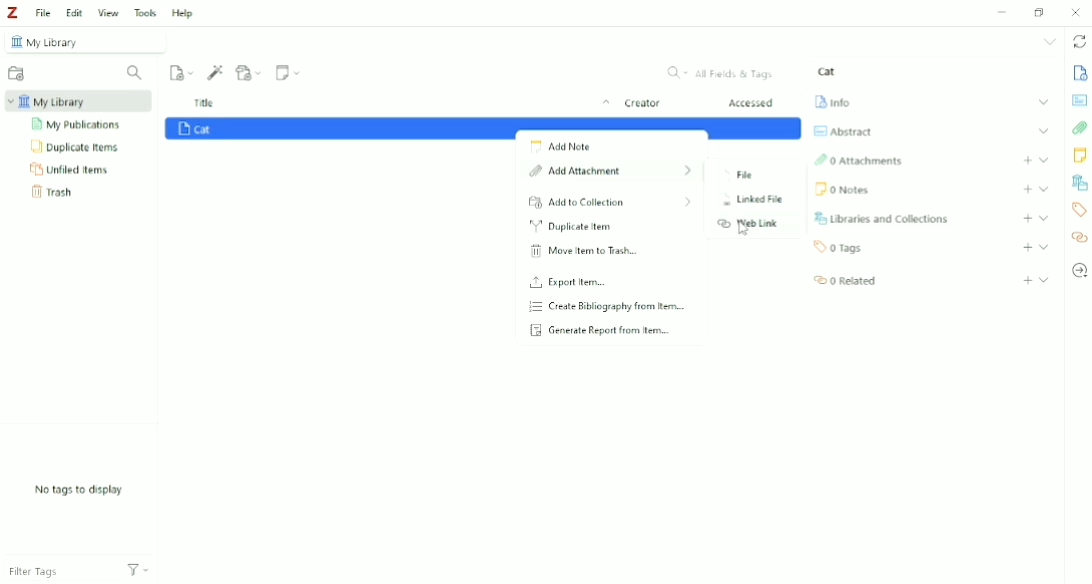  I want to click on Cat, so click(827, 71).